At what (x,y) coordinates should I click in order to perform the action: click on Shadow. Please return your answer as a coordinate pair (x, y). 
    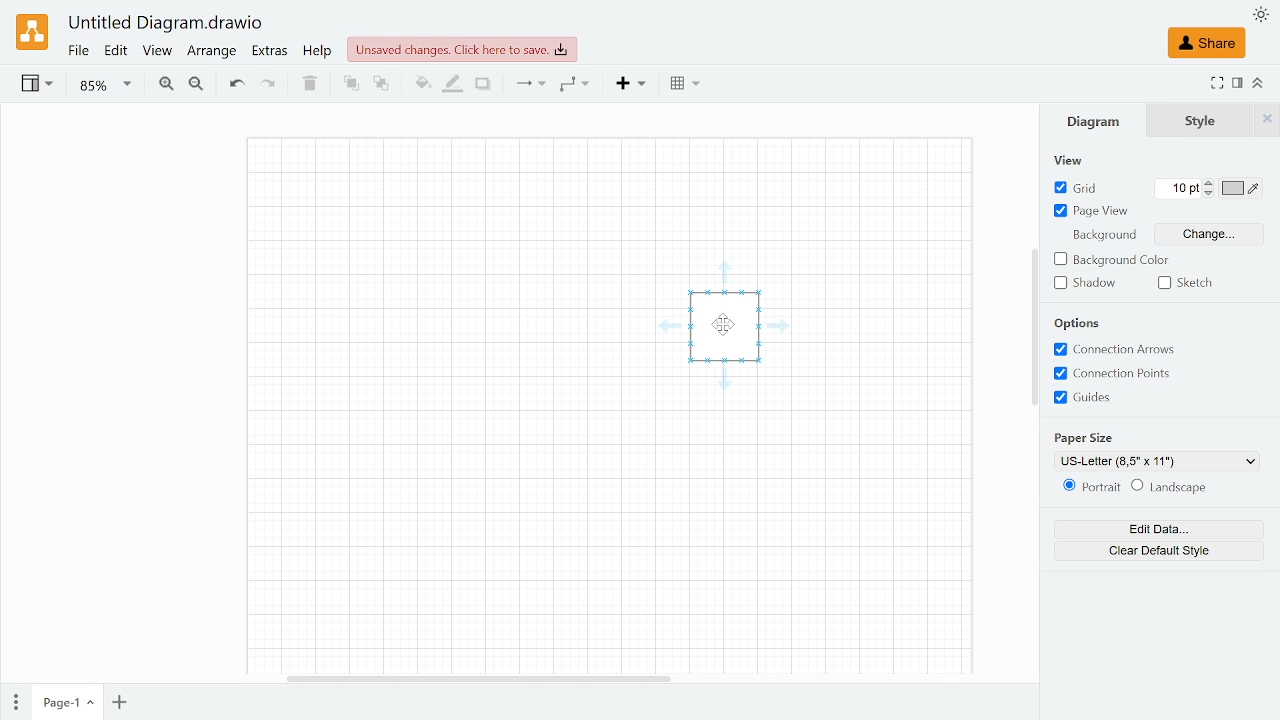
    Looking at the image, I should click on (1091, 284).